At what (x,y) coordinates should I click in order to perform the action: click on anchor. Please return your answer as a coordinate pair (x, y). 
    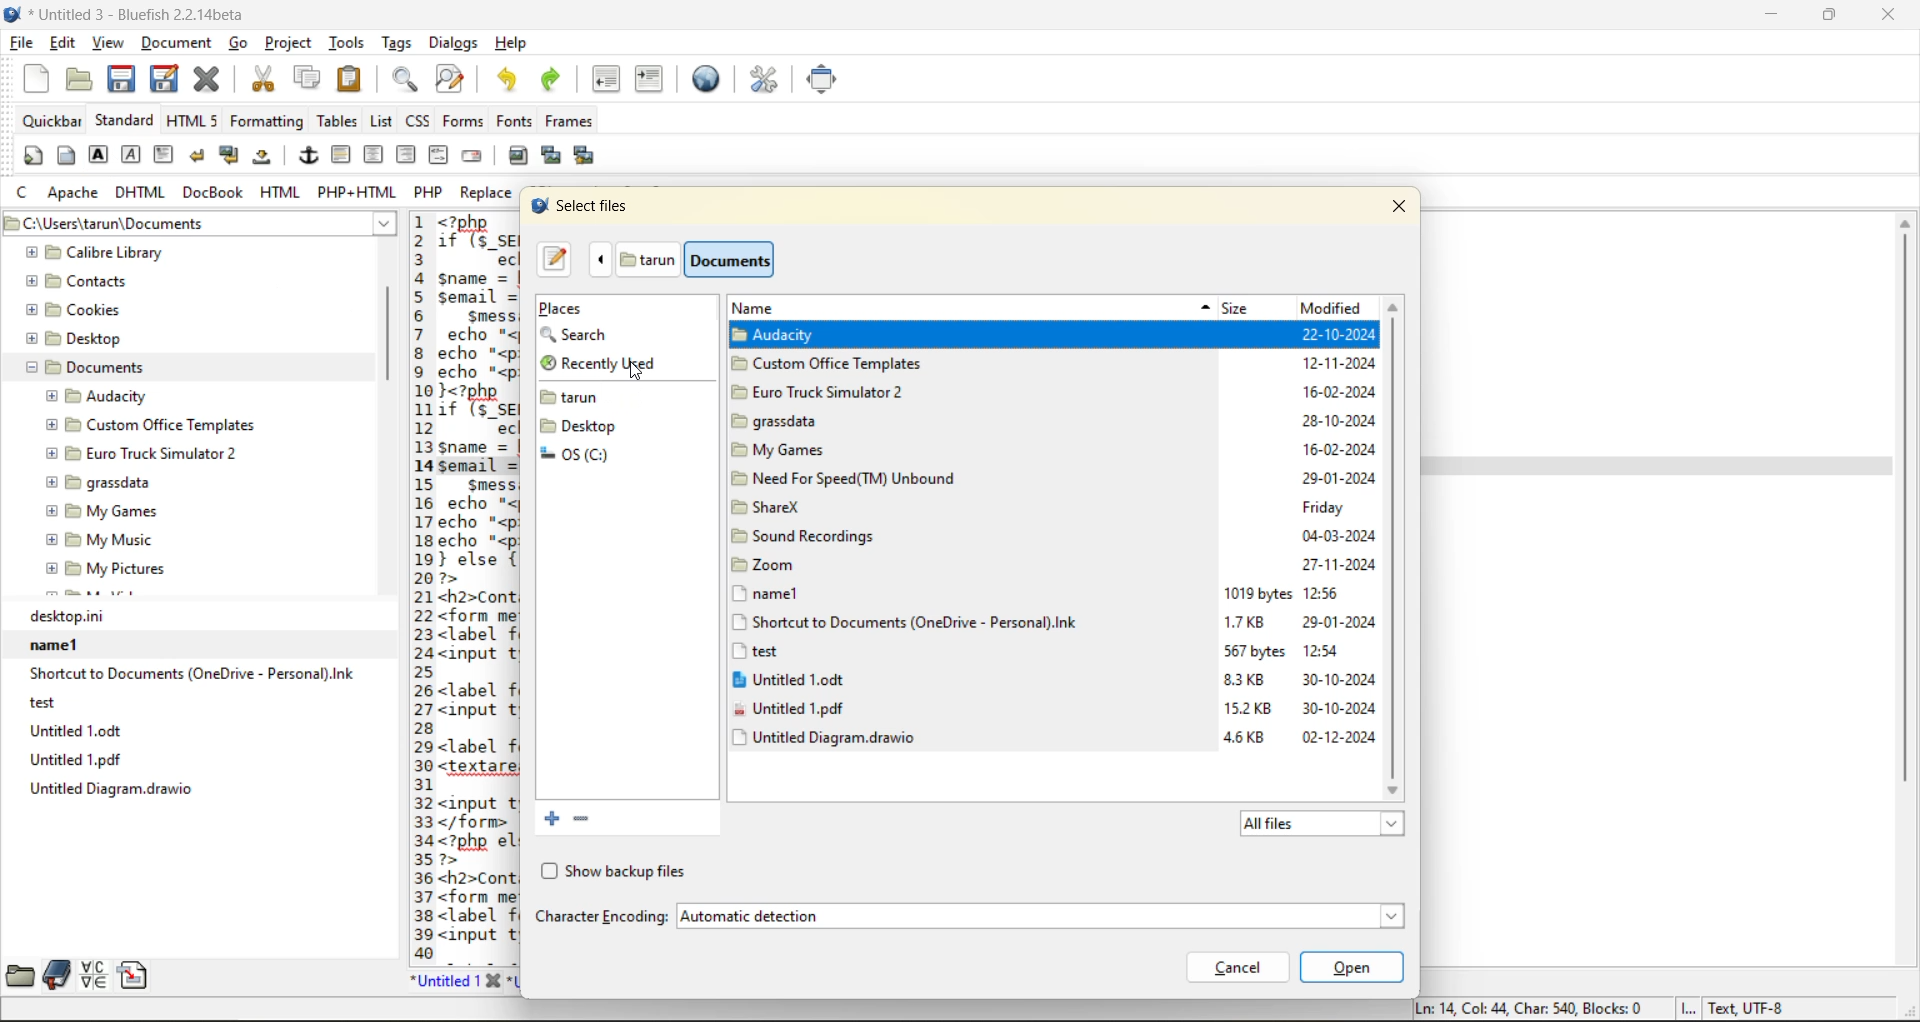
    Looking at the image, I should click on (309, 158).